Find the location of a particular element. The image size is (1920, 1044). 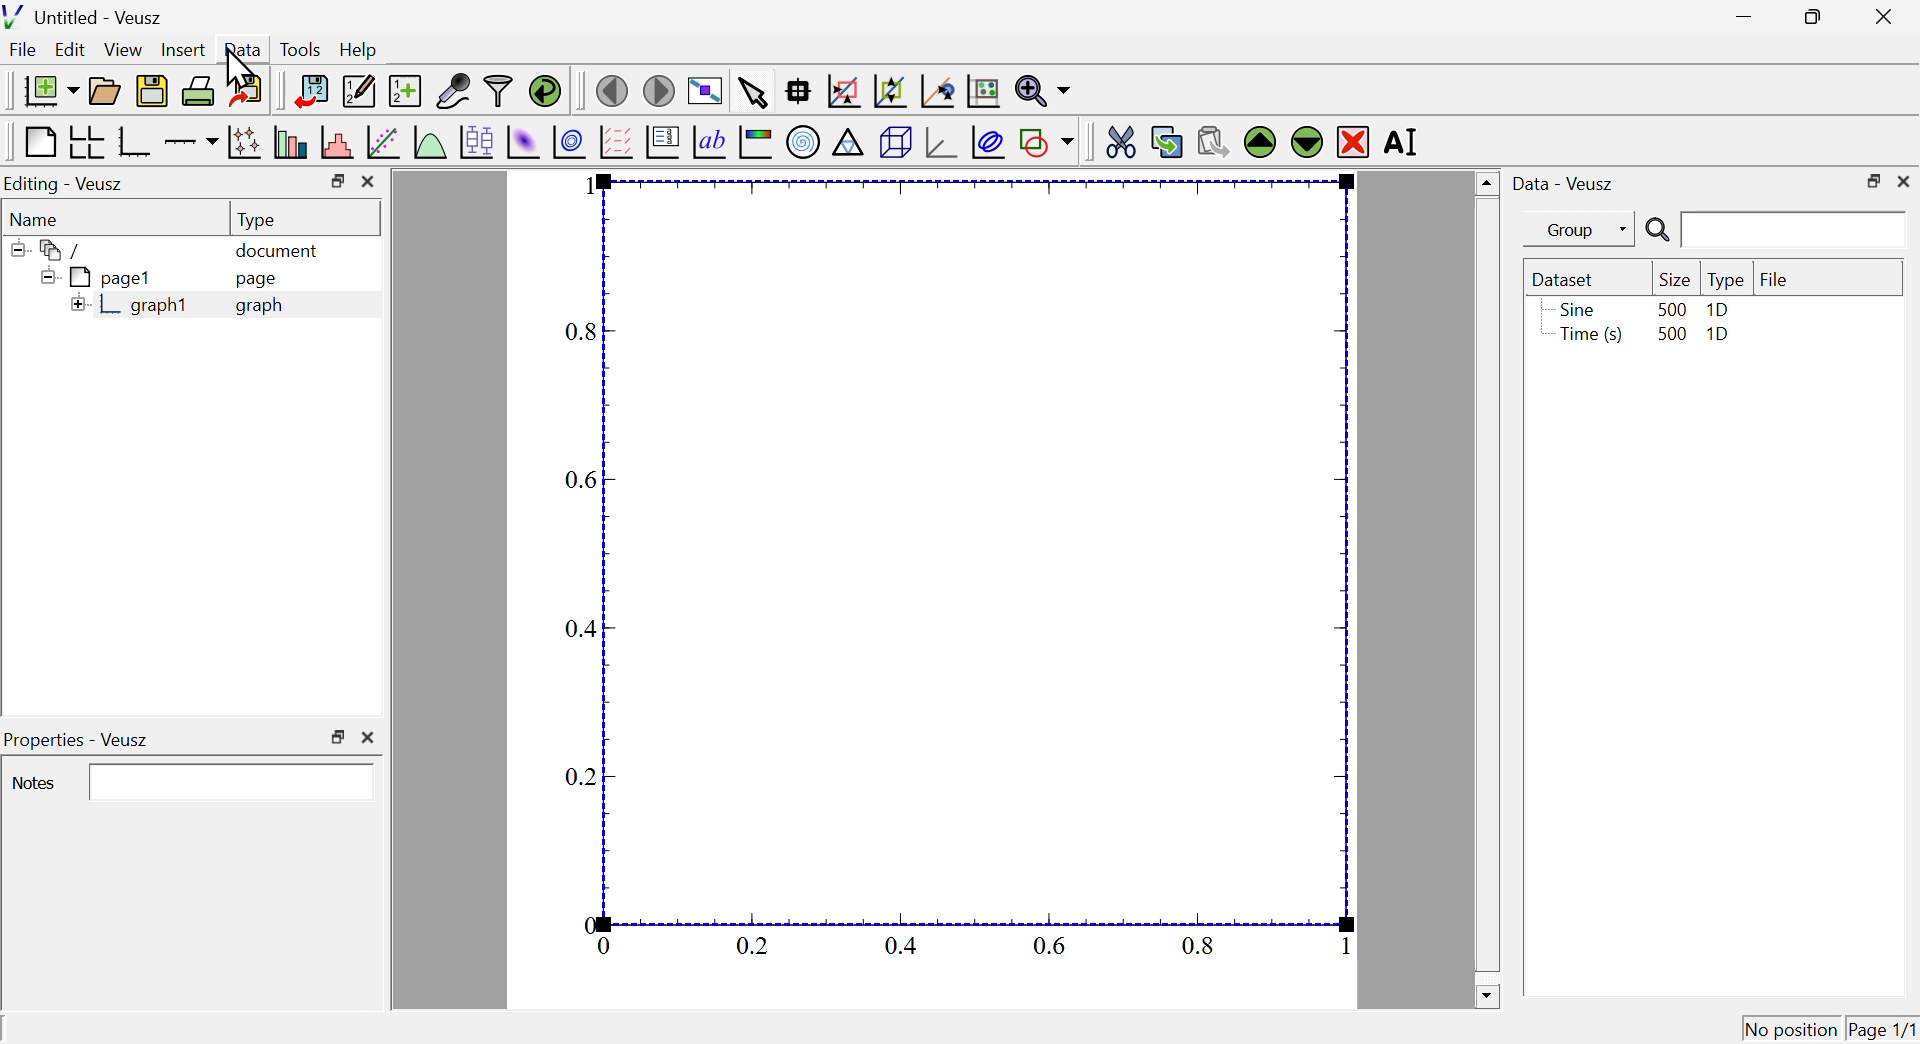

plot key is located at coordinates (663, 145).